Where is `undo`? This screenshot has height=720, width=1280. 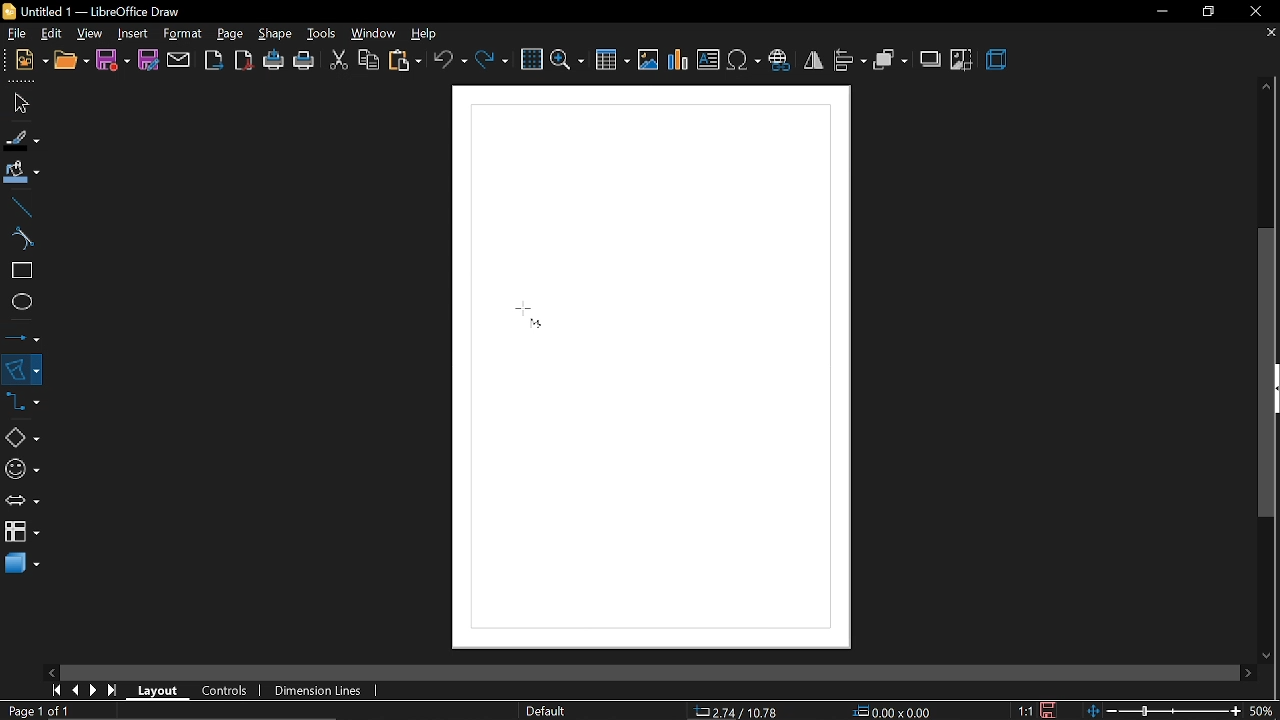 undo is located at coordinates (451, 59).